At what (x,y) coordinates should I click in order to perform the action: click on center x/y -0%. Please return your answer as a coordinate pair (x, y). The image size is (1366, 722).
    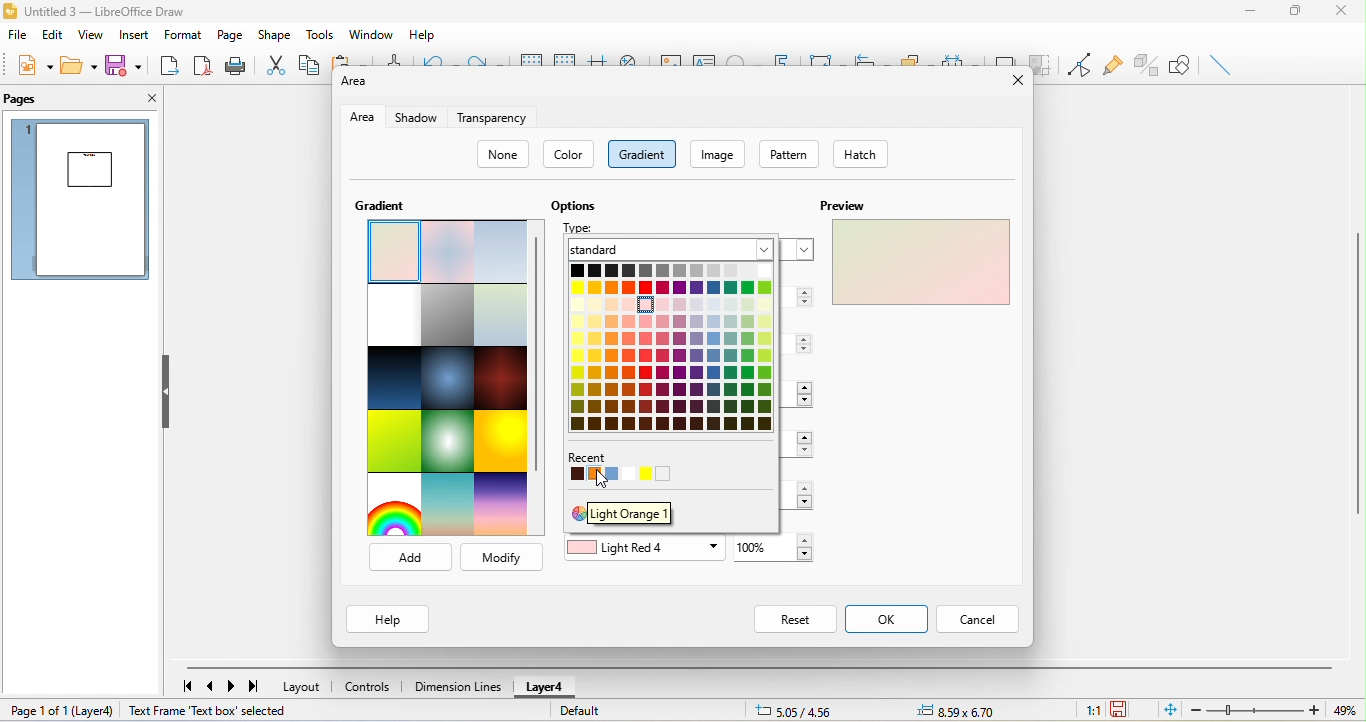
    Looking at the image, I should click on (796, 342).